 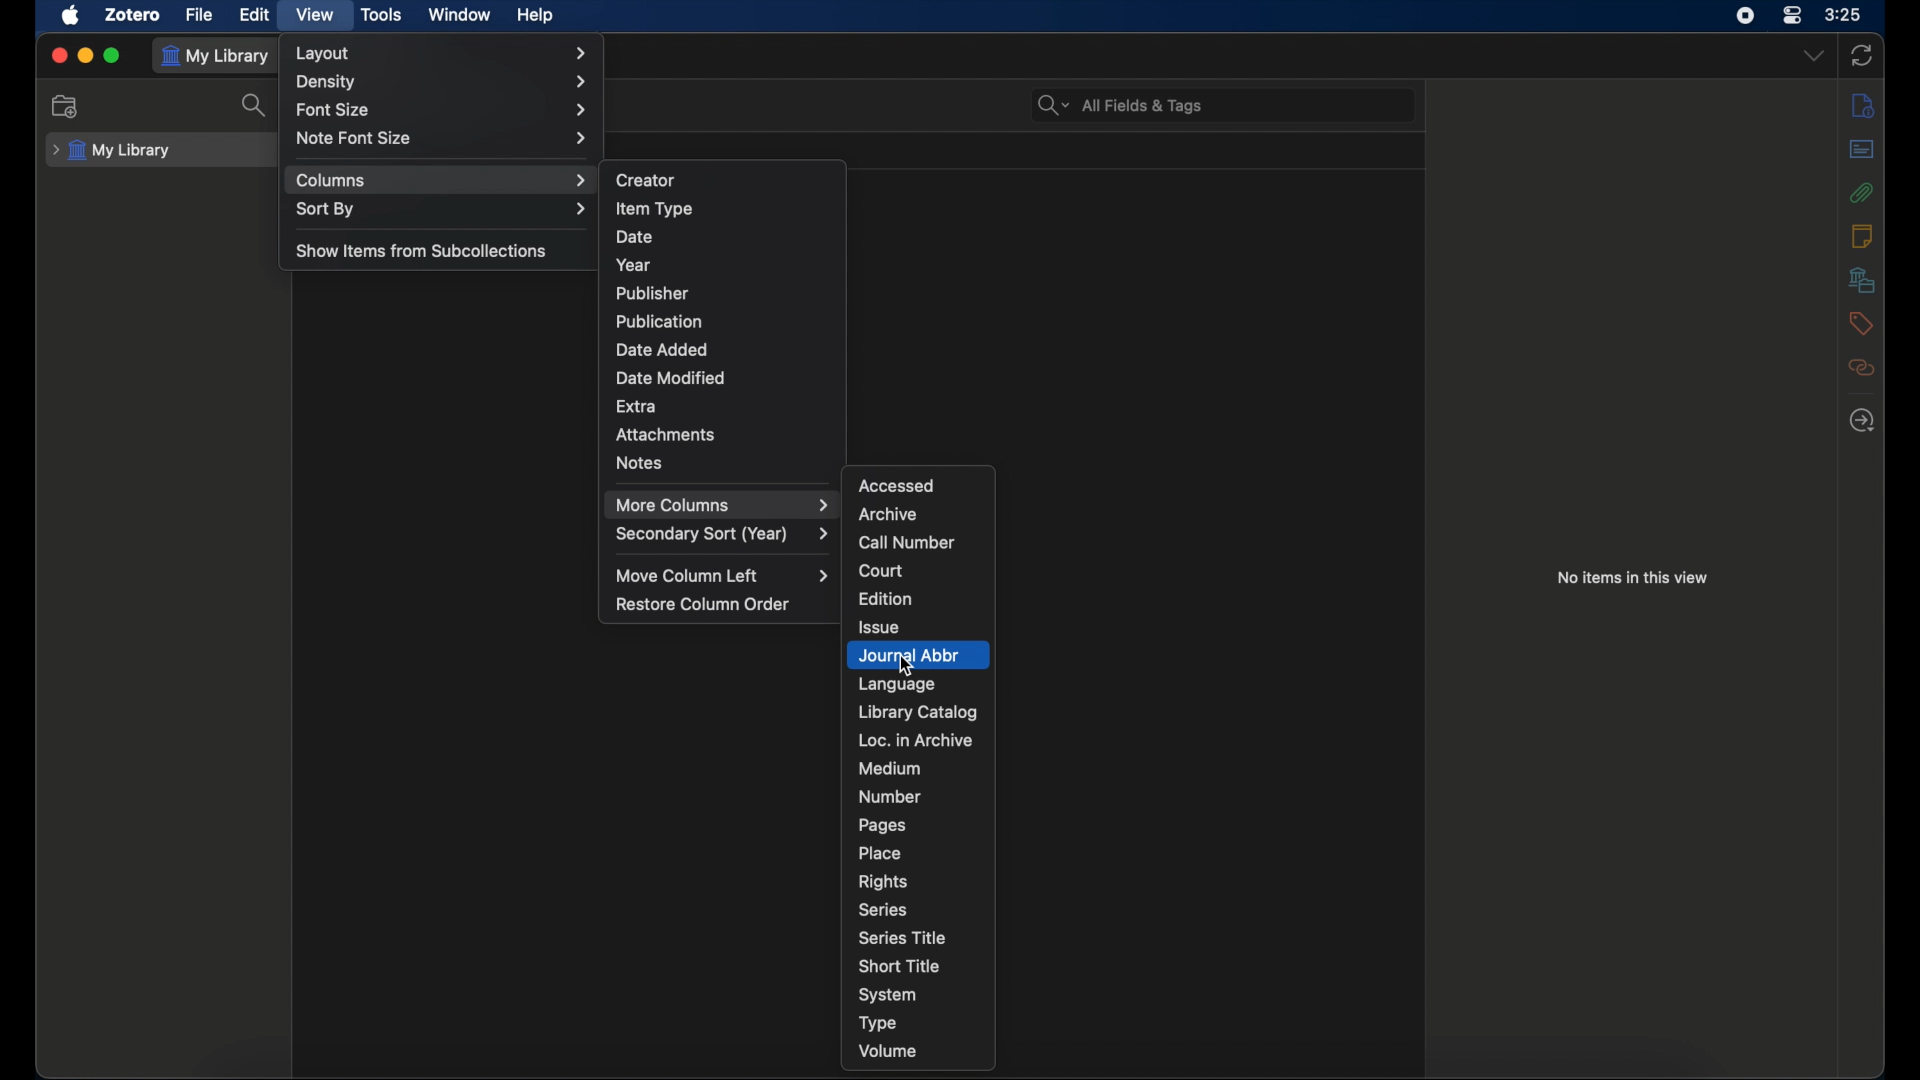 What do you see at coordinates (662, 350) in the screenshot?
I see `date added` at bounding box center [662, 350].